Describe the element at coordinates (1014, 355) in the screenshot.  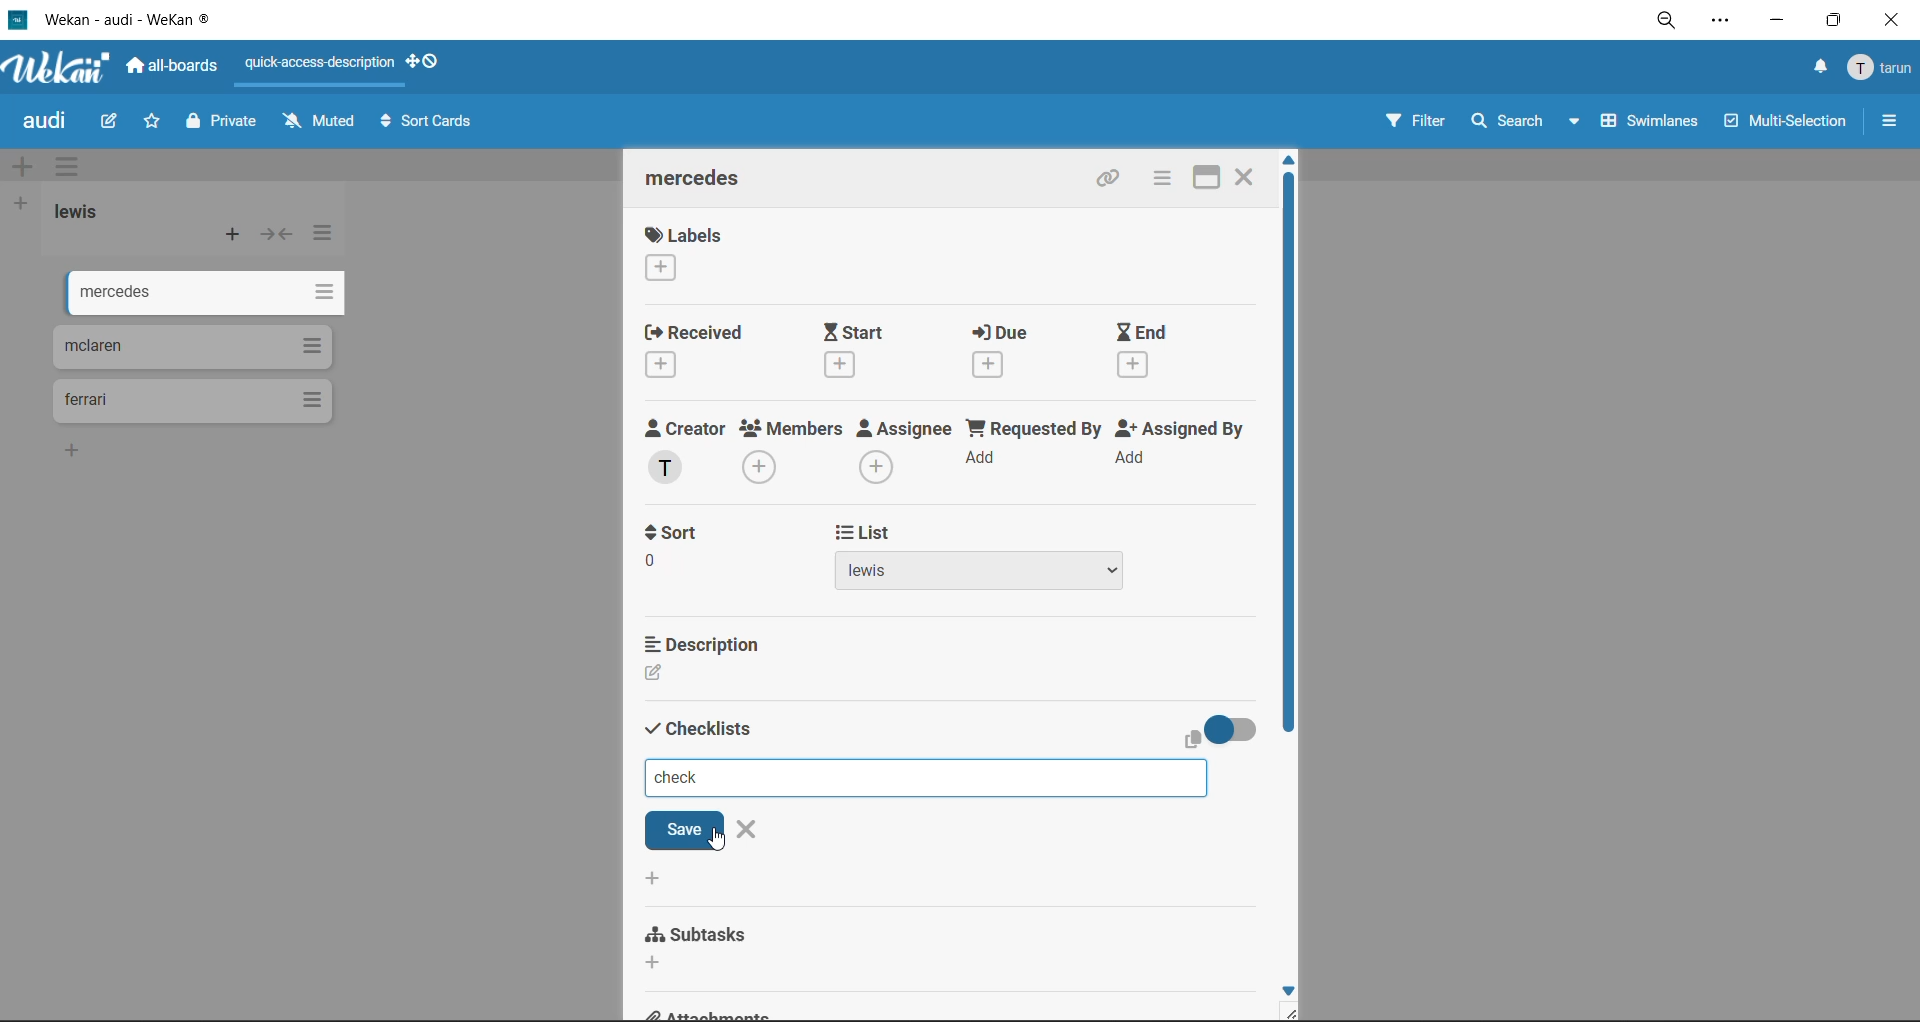
I see `due` at that location.